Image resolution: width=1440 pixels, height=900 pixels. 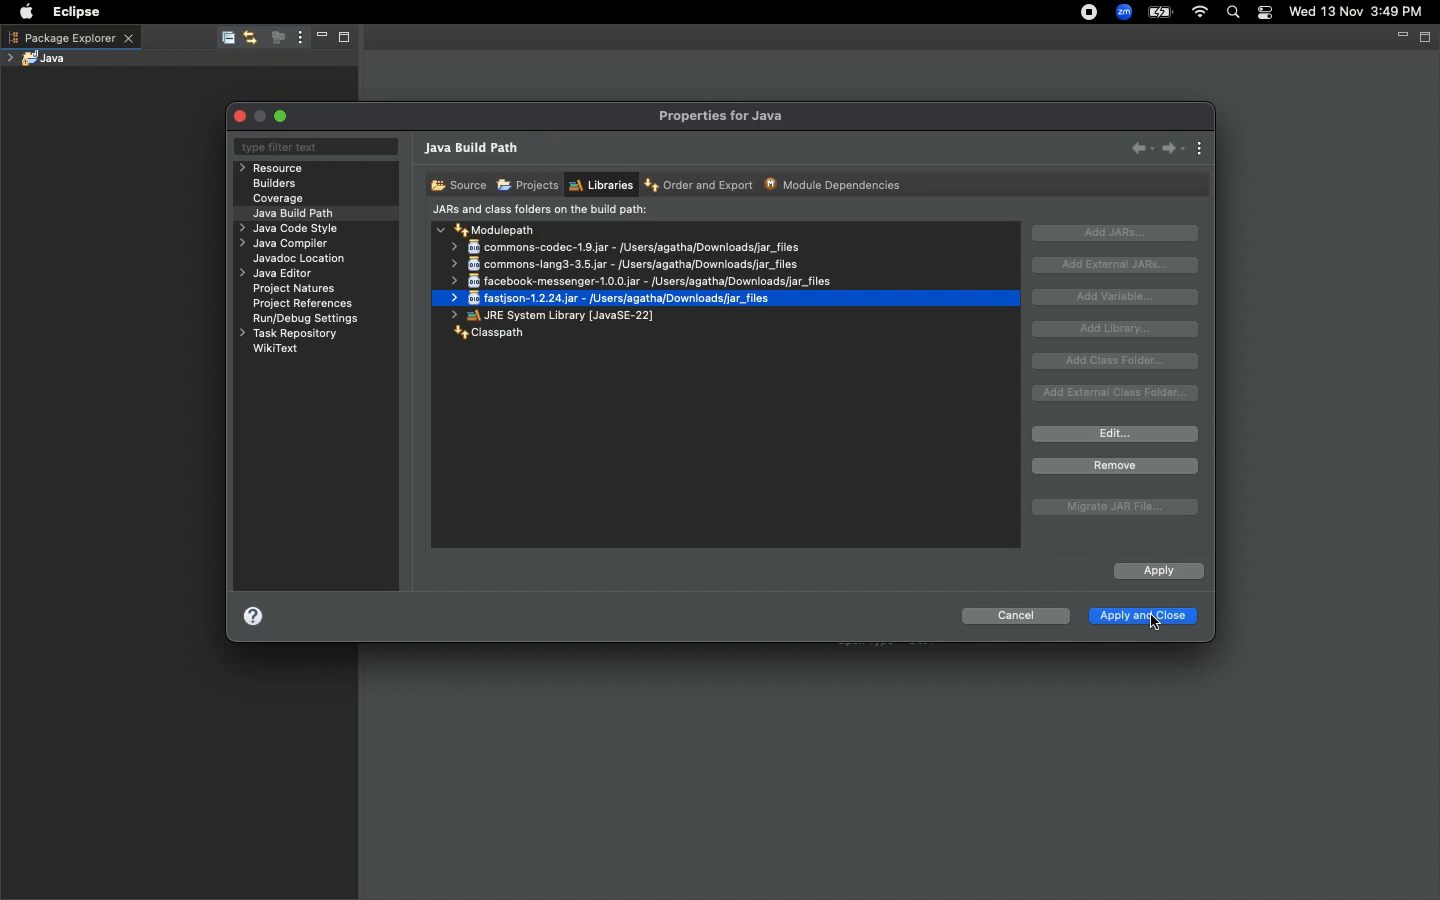 I want to click on View menu, so click(x=1201, y=150).